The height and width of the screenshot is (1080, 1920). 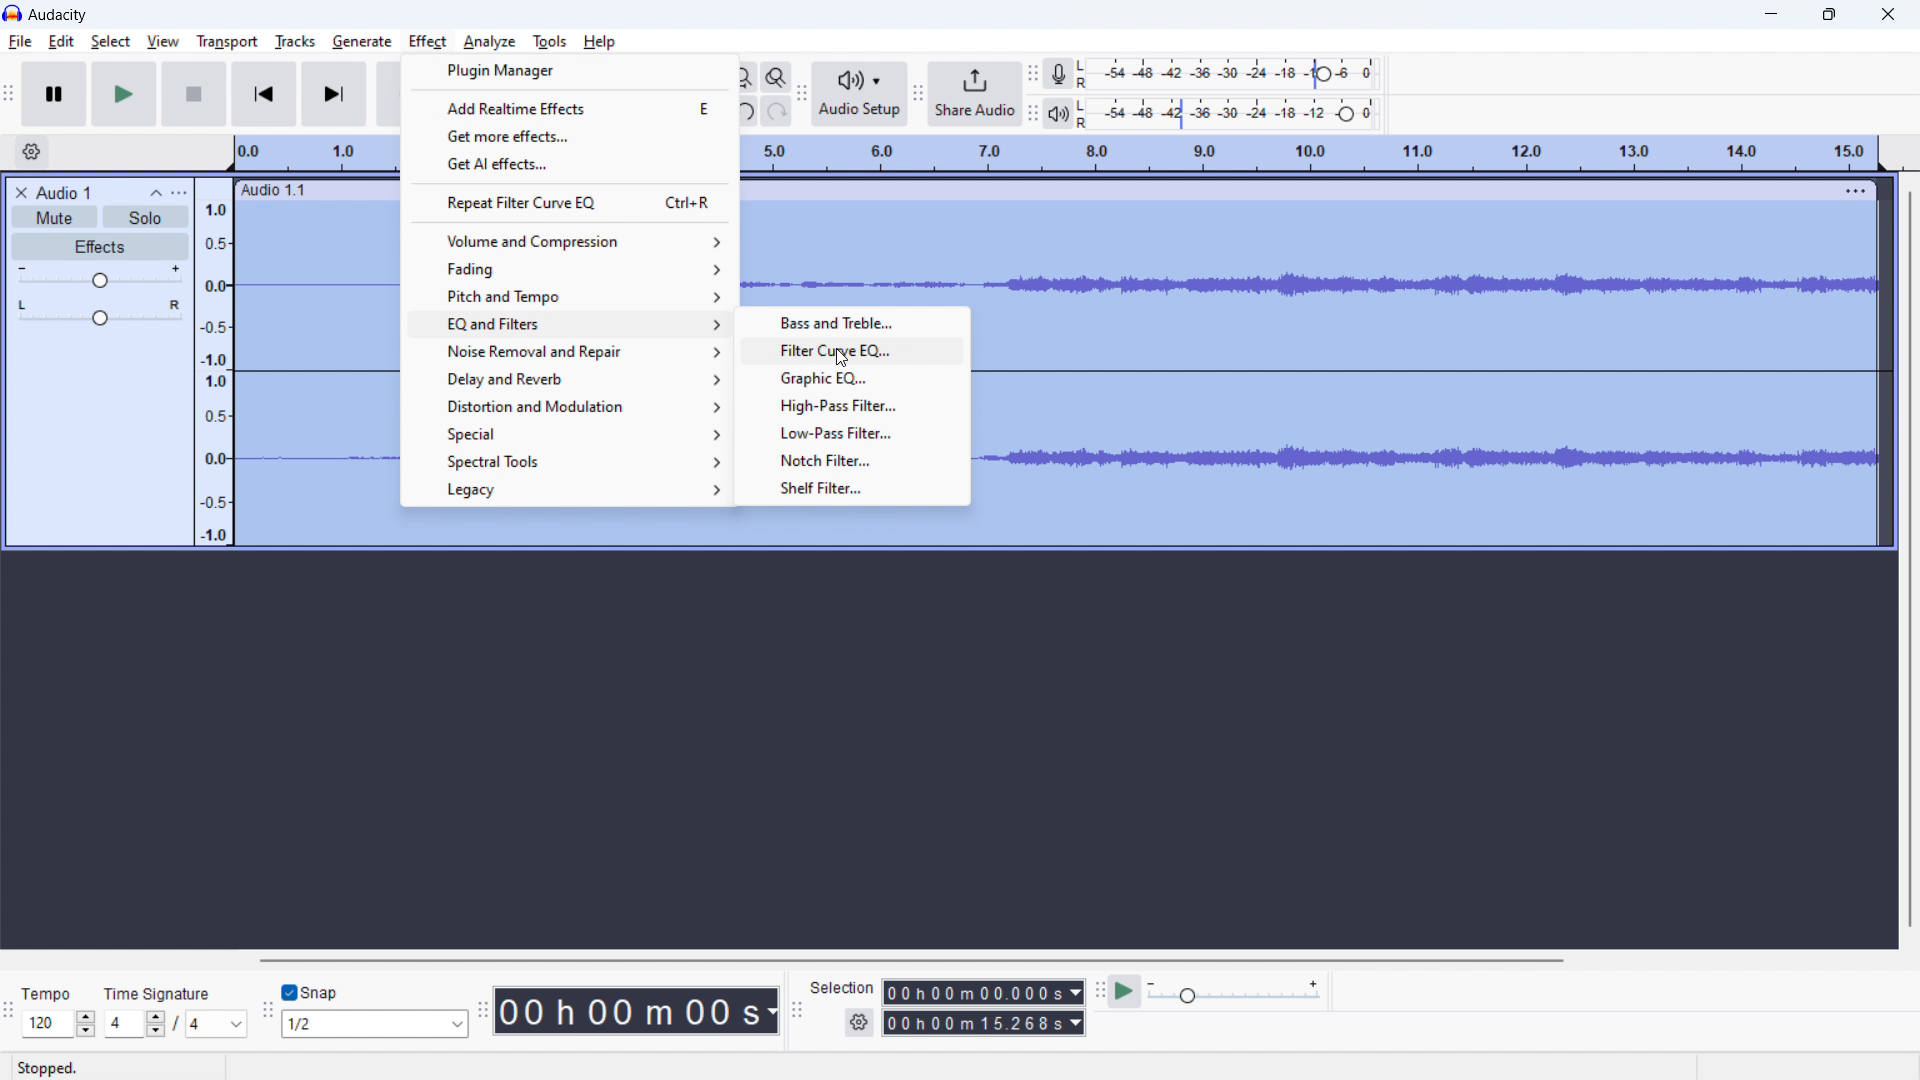 I want to click on project title, so click(x=64, y=193).